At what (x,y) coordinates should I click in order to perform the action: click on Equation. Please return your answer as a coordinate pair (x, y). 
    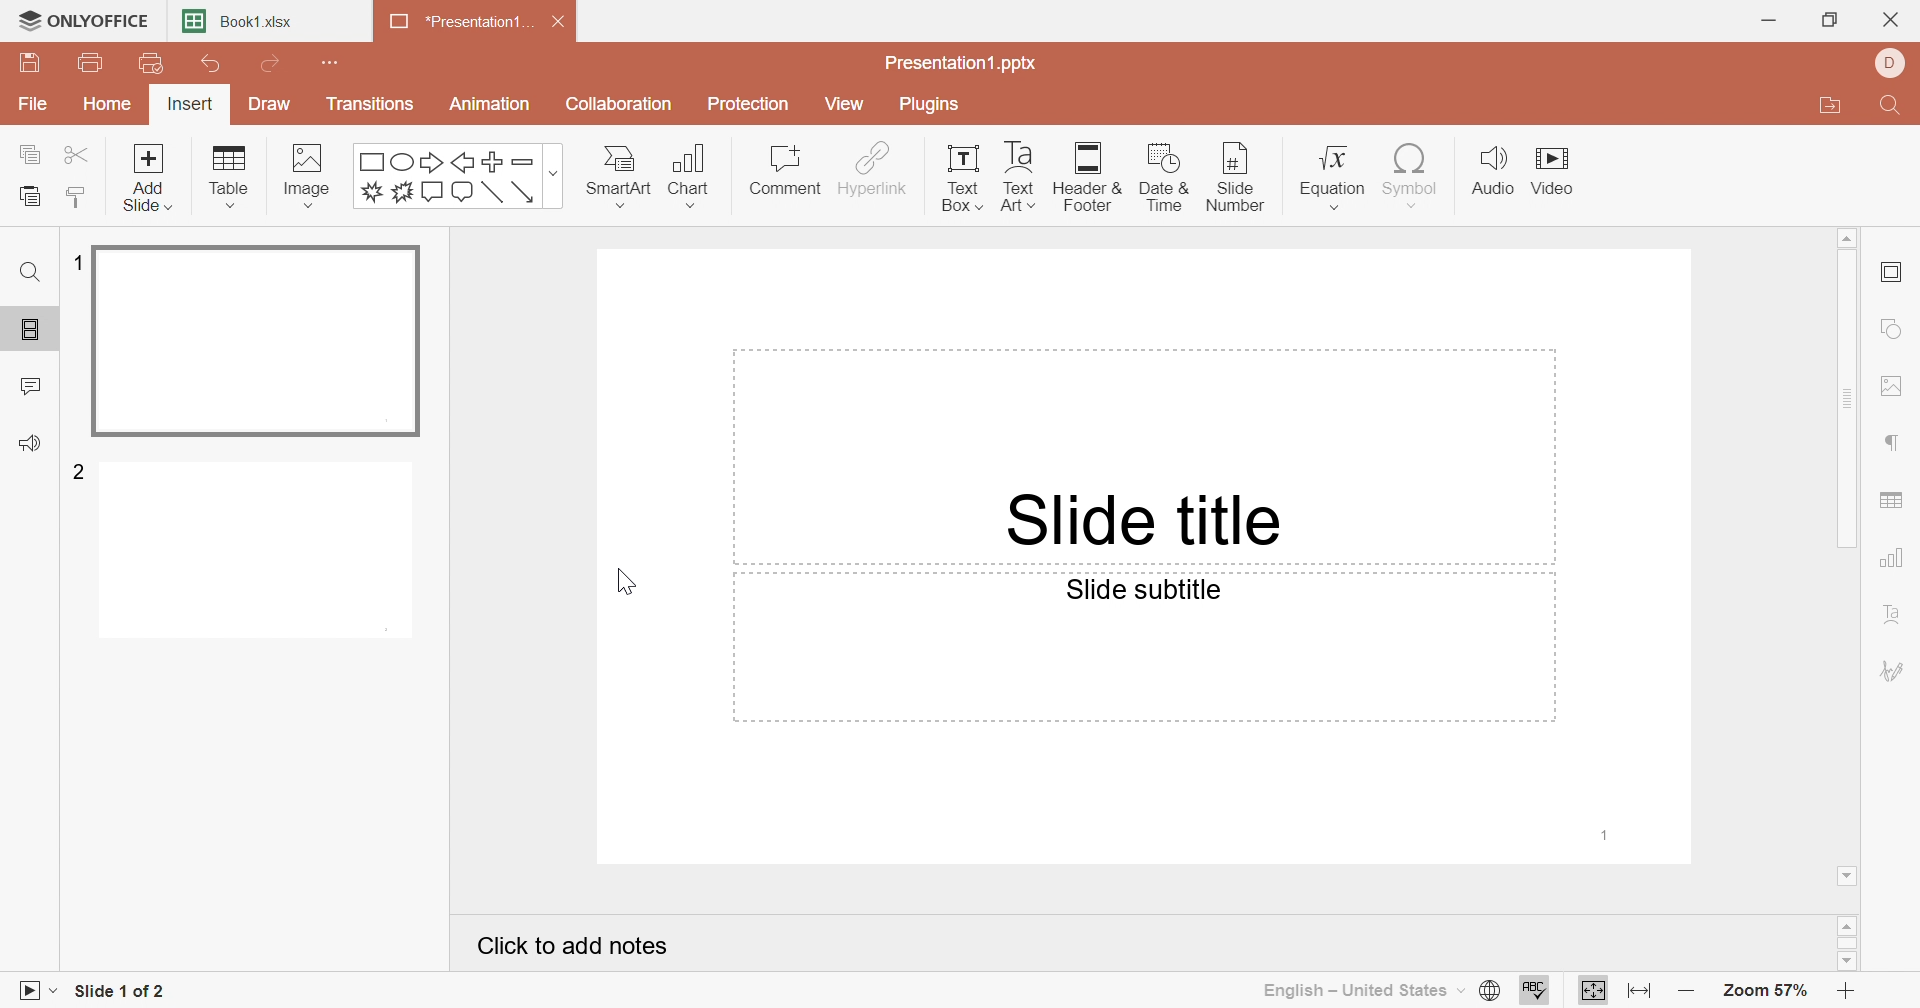
    Looking at the image, I should click on (1325, 174).